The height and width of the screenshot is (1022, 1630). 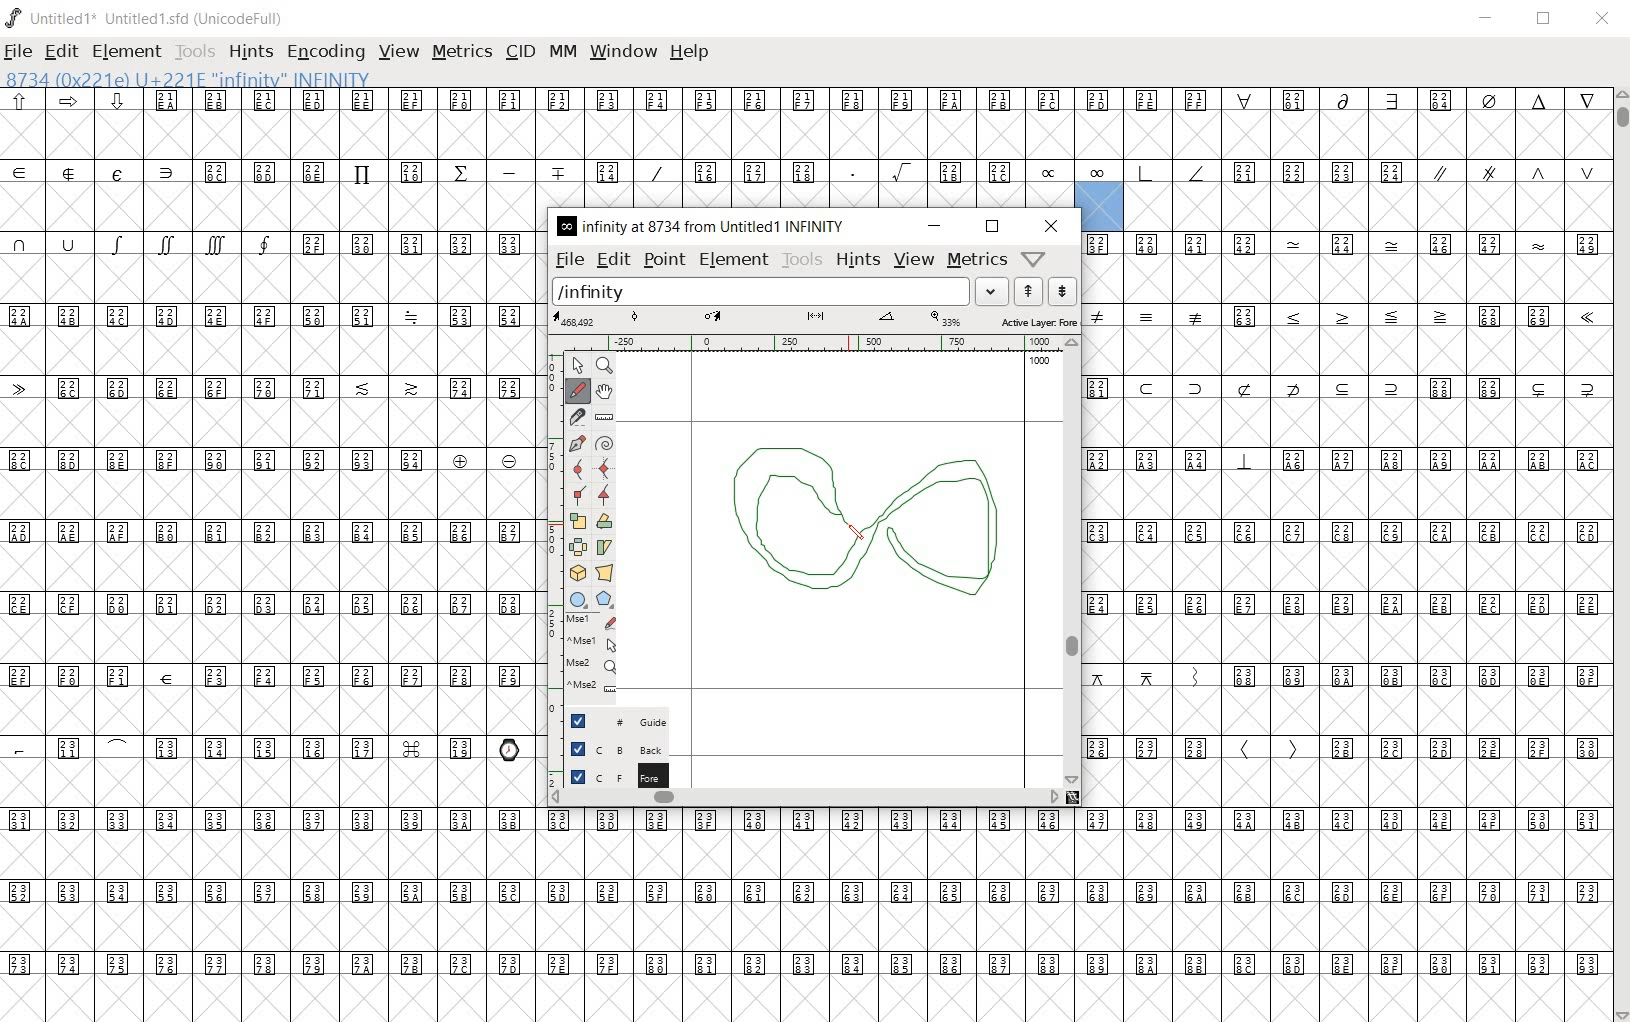 I want to click on scrollbar, so click(x=1620, y=553).